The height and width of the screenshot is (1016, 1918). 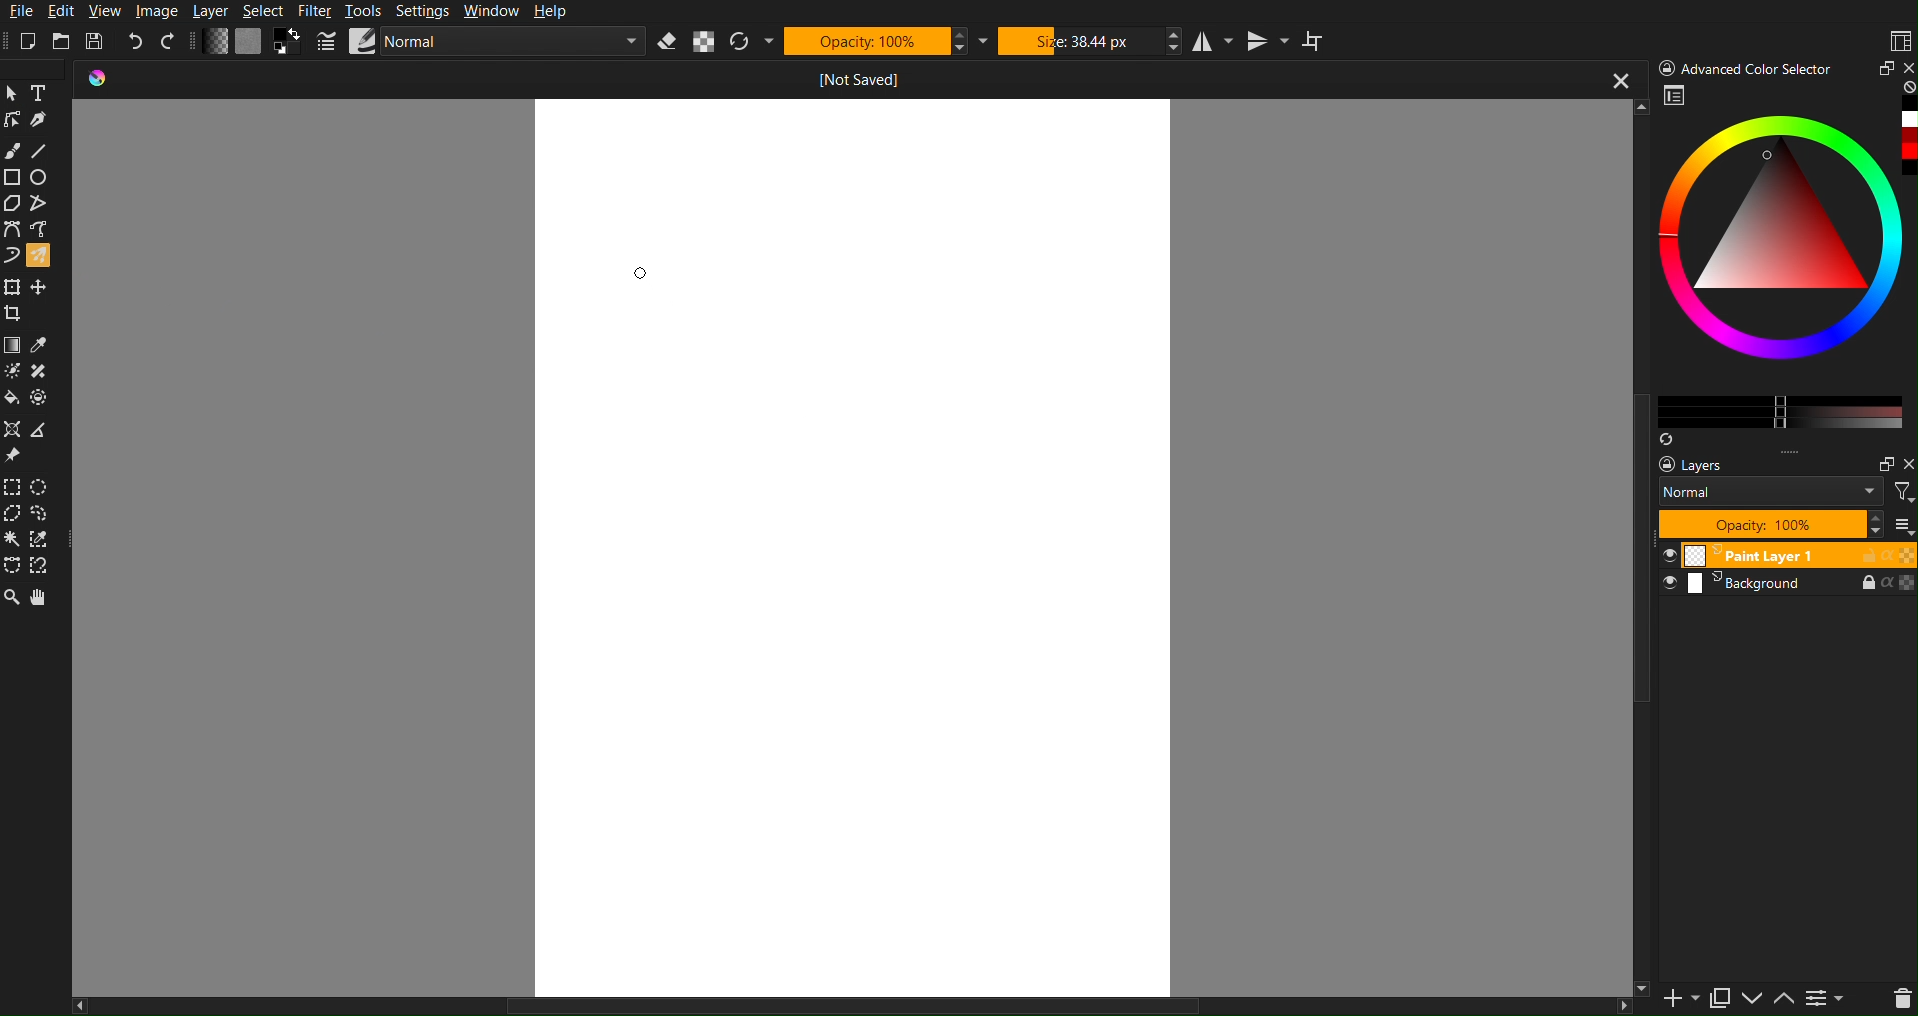 What do you see at coordinates (95, 39) in the screenshot?
I see `Save` at bounding box center [95, 39].